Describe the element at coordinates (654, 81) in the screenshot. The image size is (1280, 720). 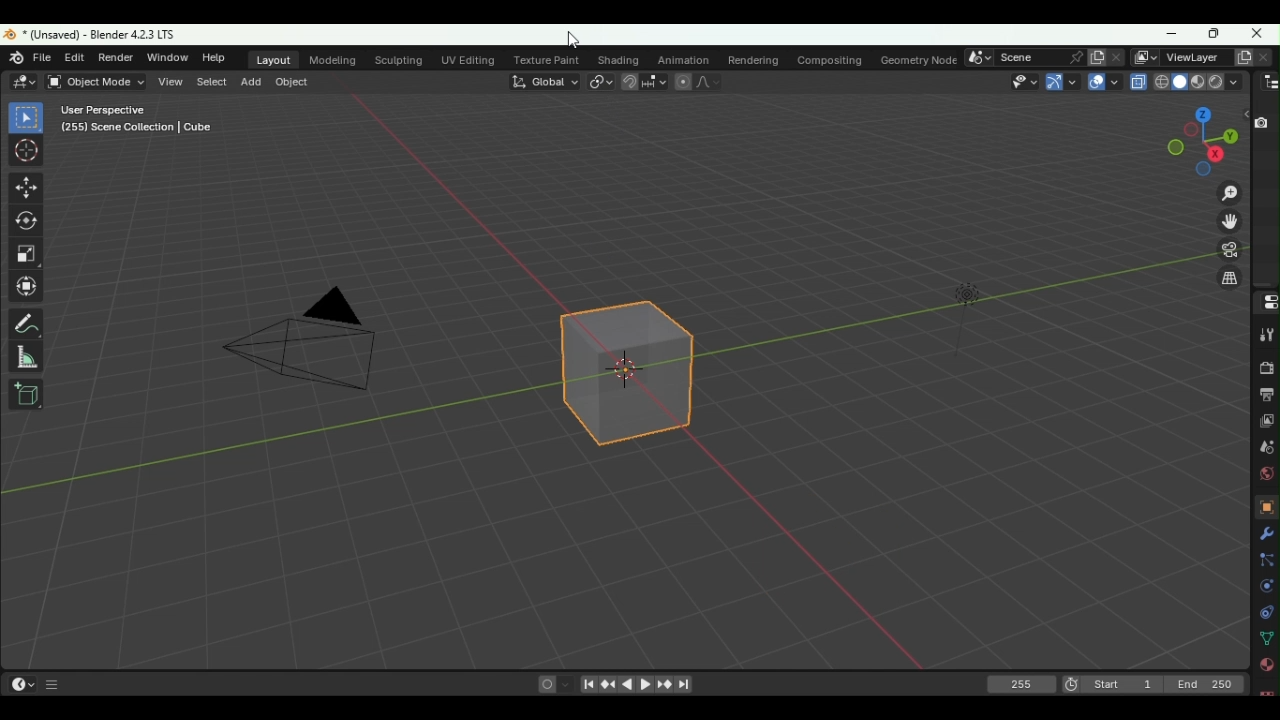
I see `Snapping` at that location.